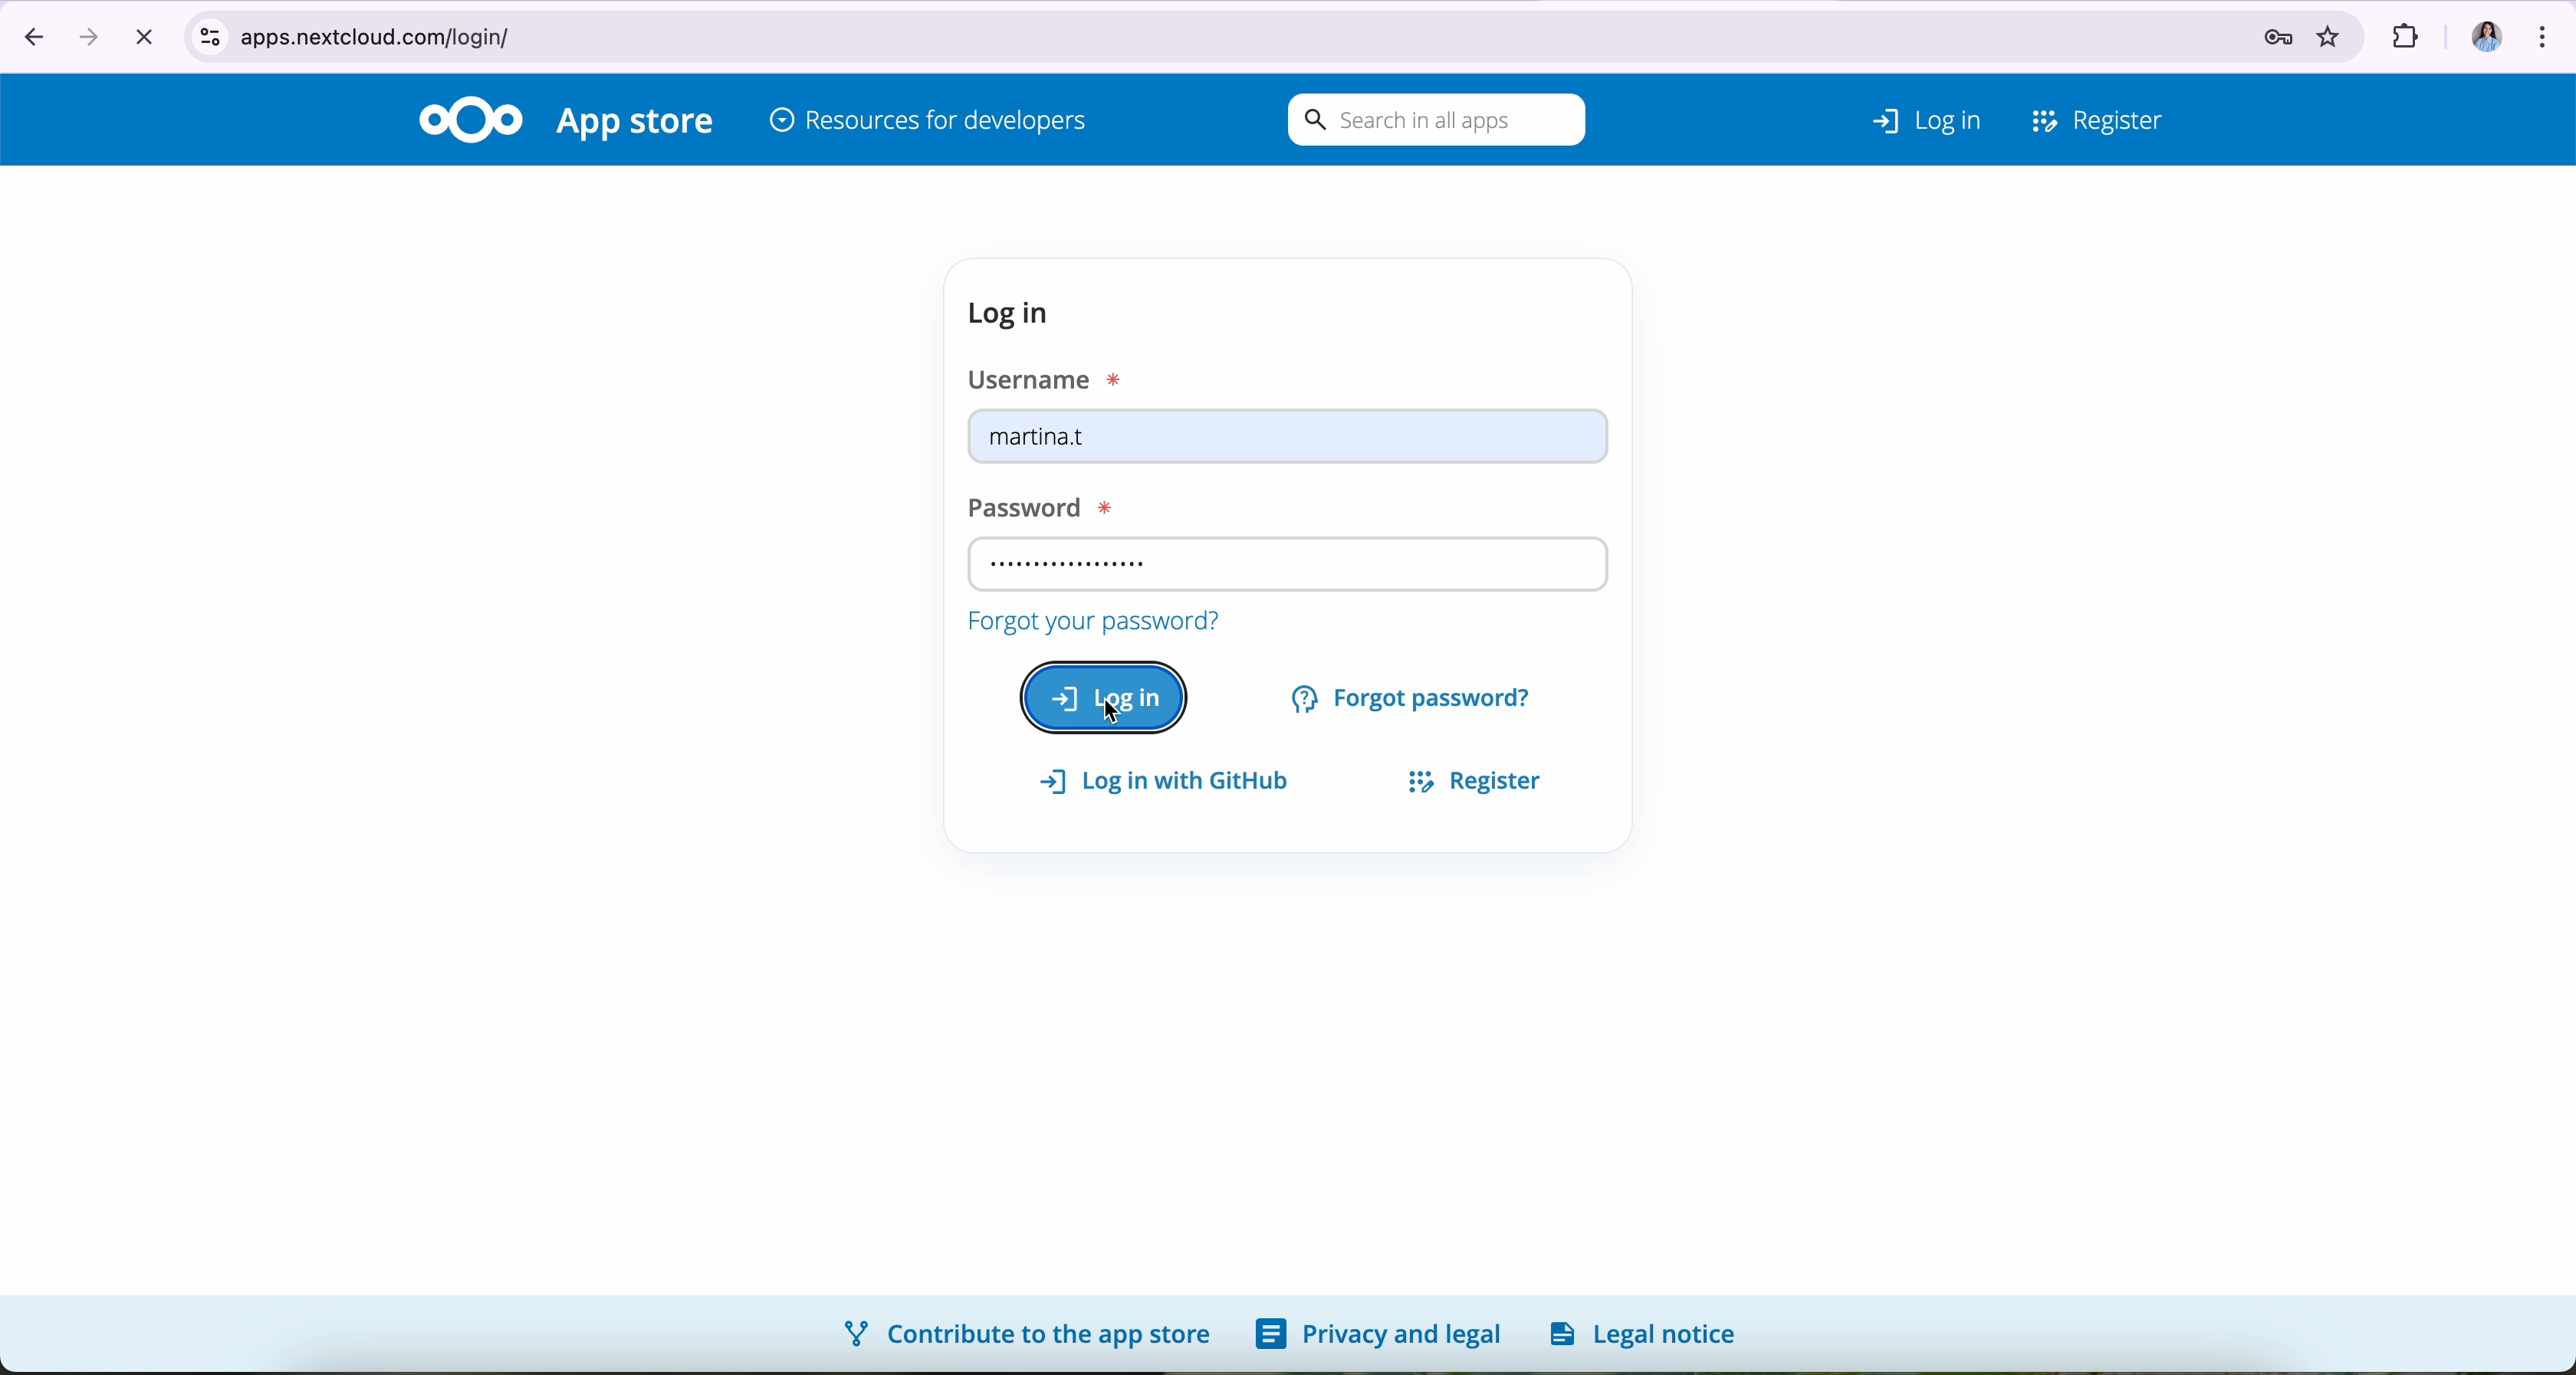 The width and height of the screenshot is (2576, 1375). What do you see at coordinates (470, 118) in the screenshot?
I see `Nextcloud logo` at bounding box center [470, 118].